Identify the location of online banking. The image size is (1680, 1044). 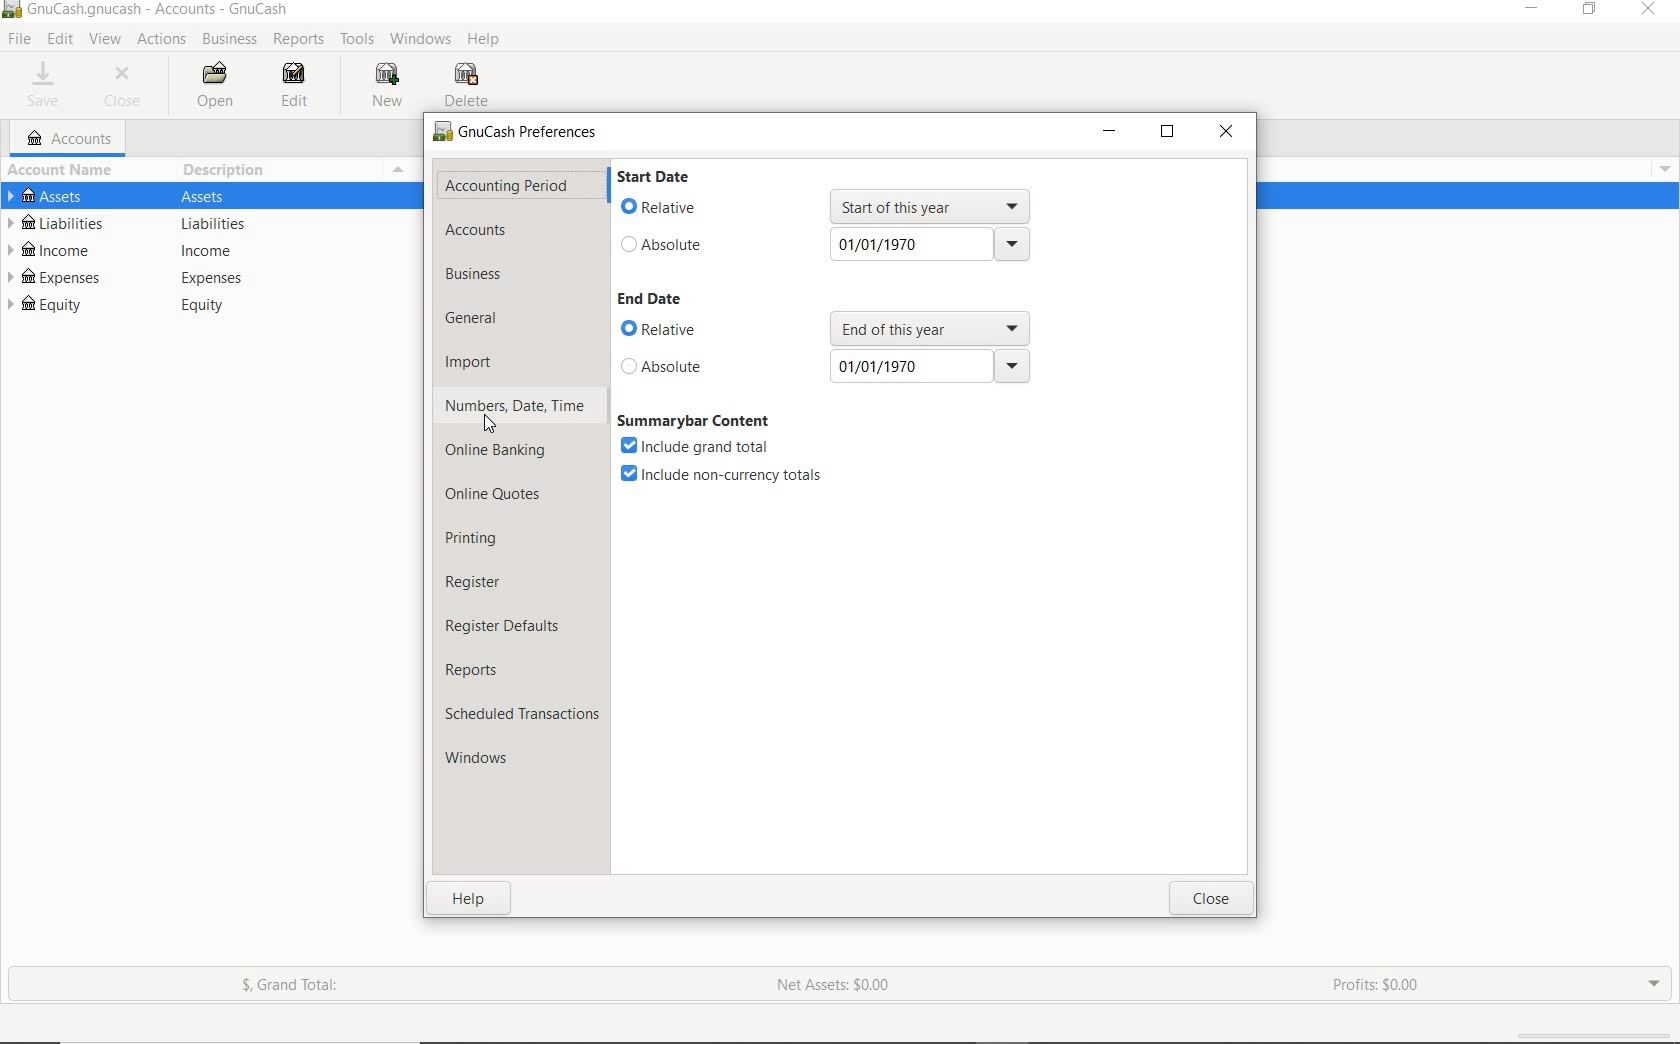
(506, 450).